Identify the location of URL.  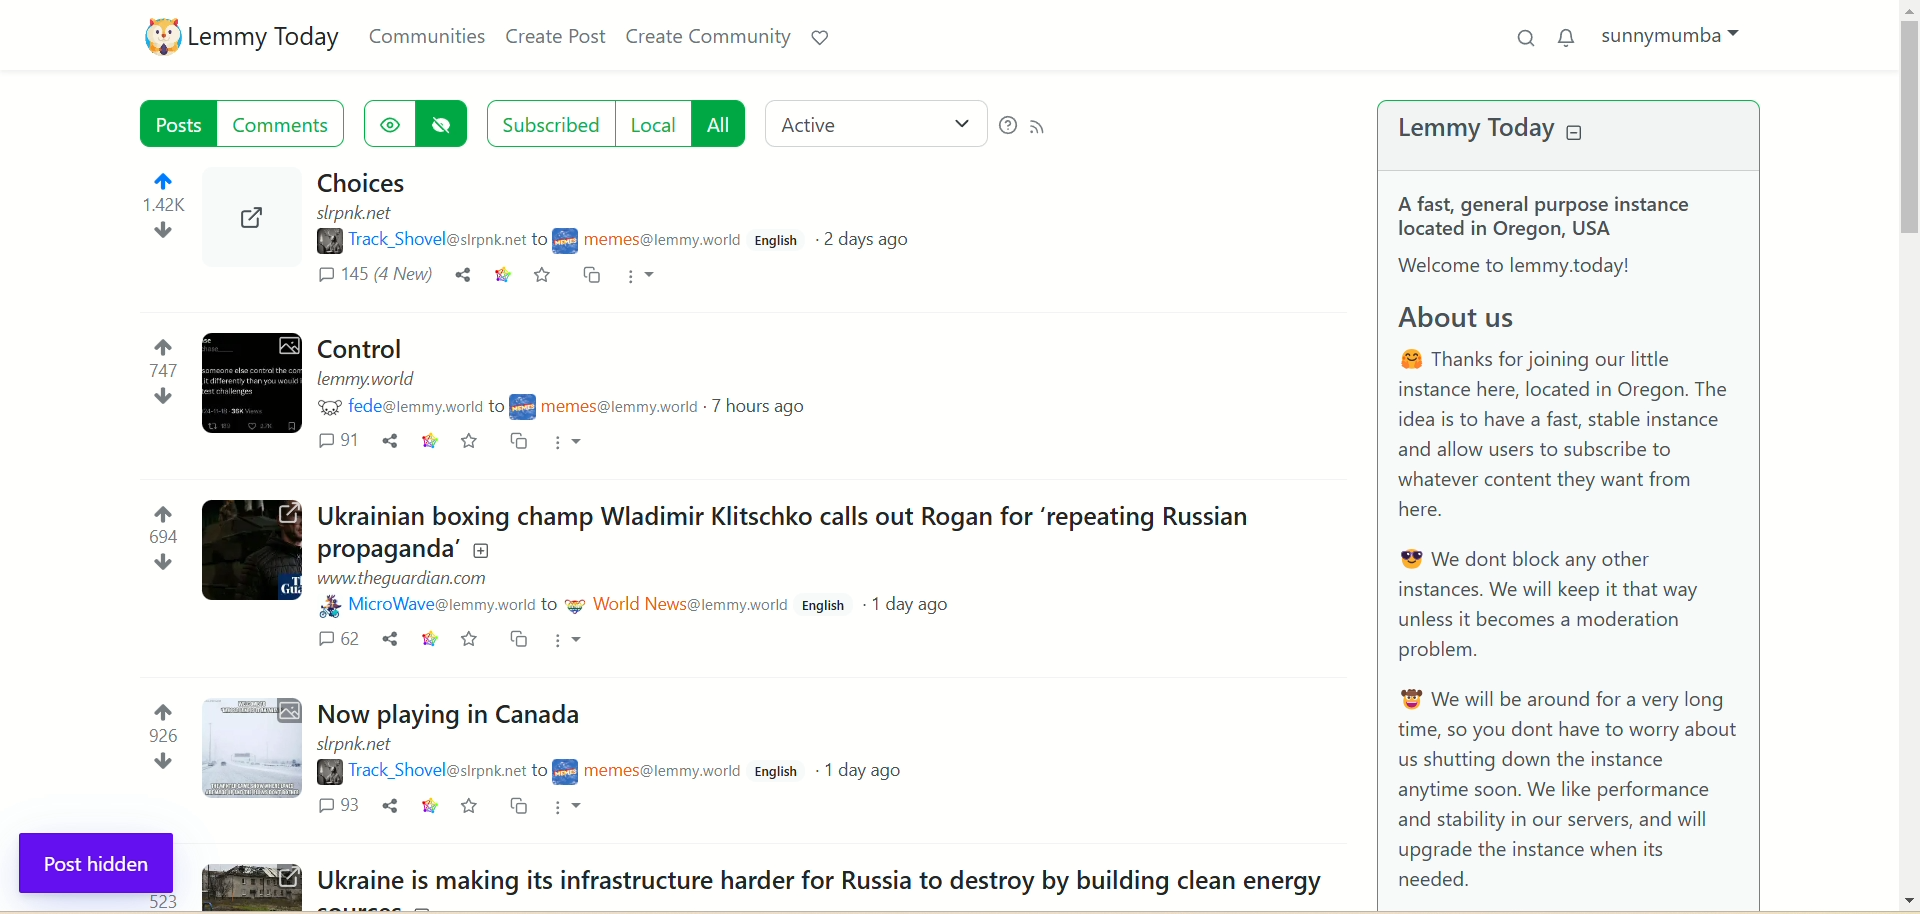
(362, 216).